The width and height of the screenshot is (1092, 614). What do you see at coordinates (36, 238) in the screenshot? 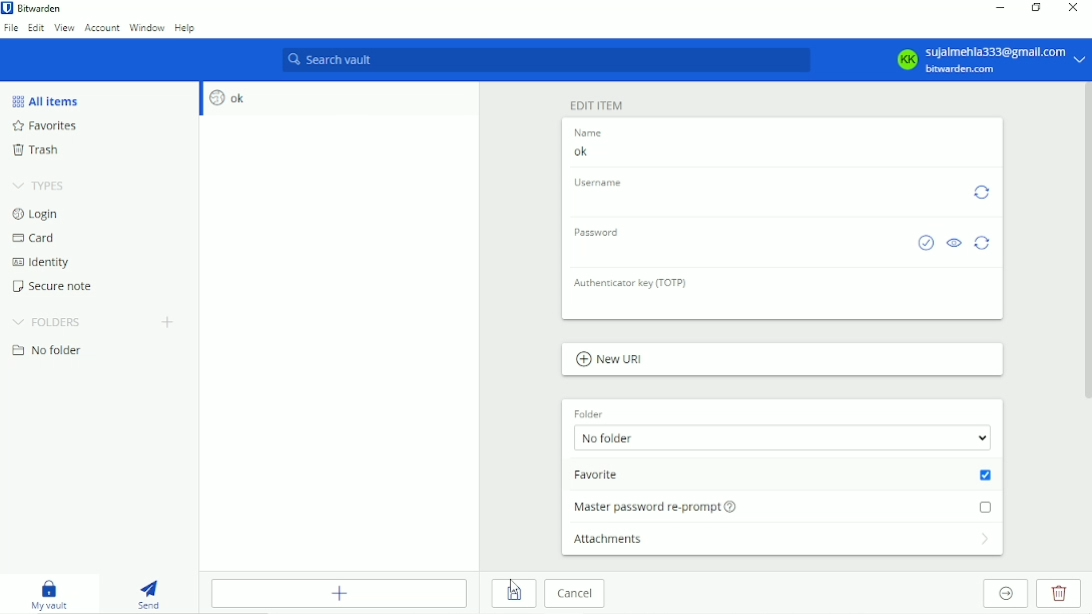
I see `Card ` at bounding box center [36, 238].